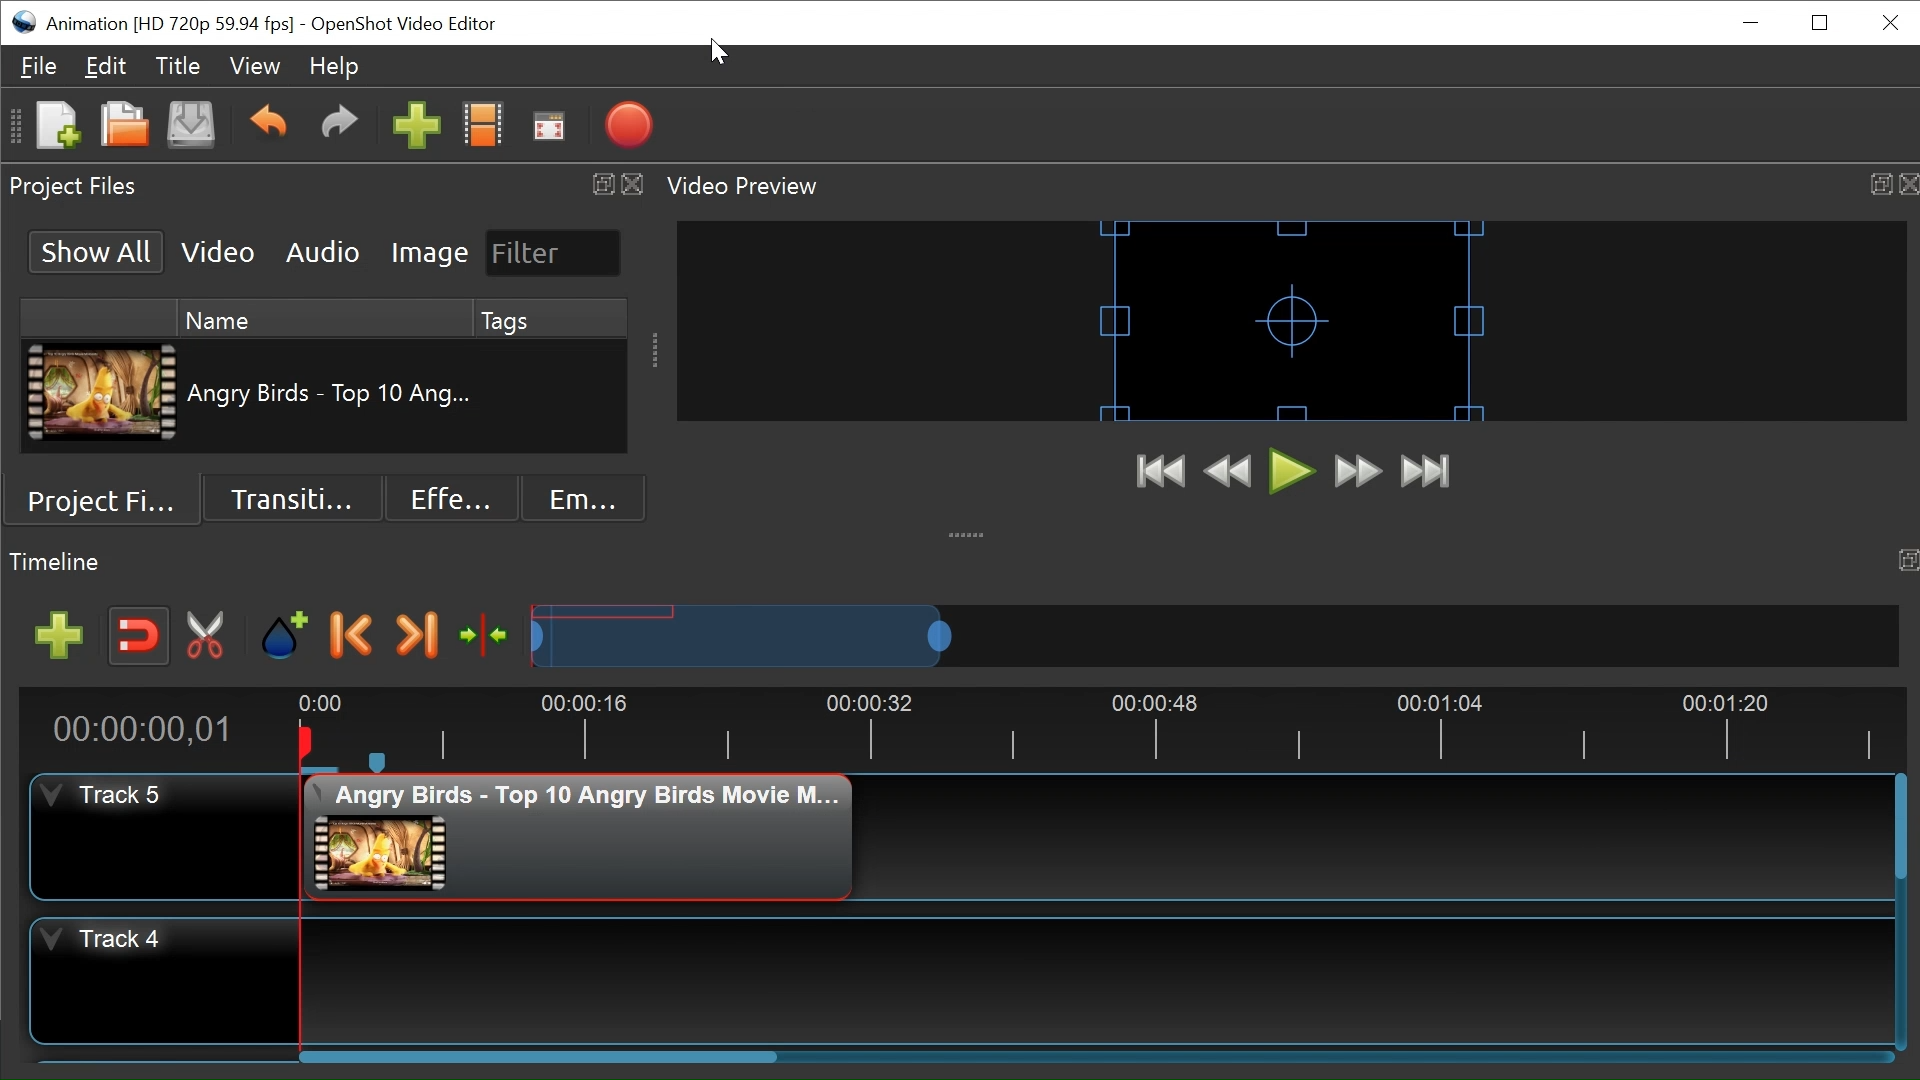 This screenshot has height=1080, width=1920. I want to click on Timeline Panel, so click(960, 559).